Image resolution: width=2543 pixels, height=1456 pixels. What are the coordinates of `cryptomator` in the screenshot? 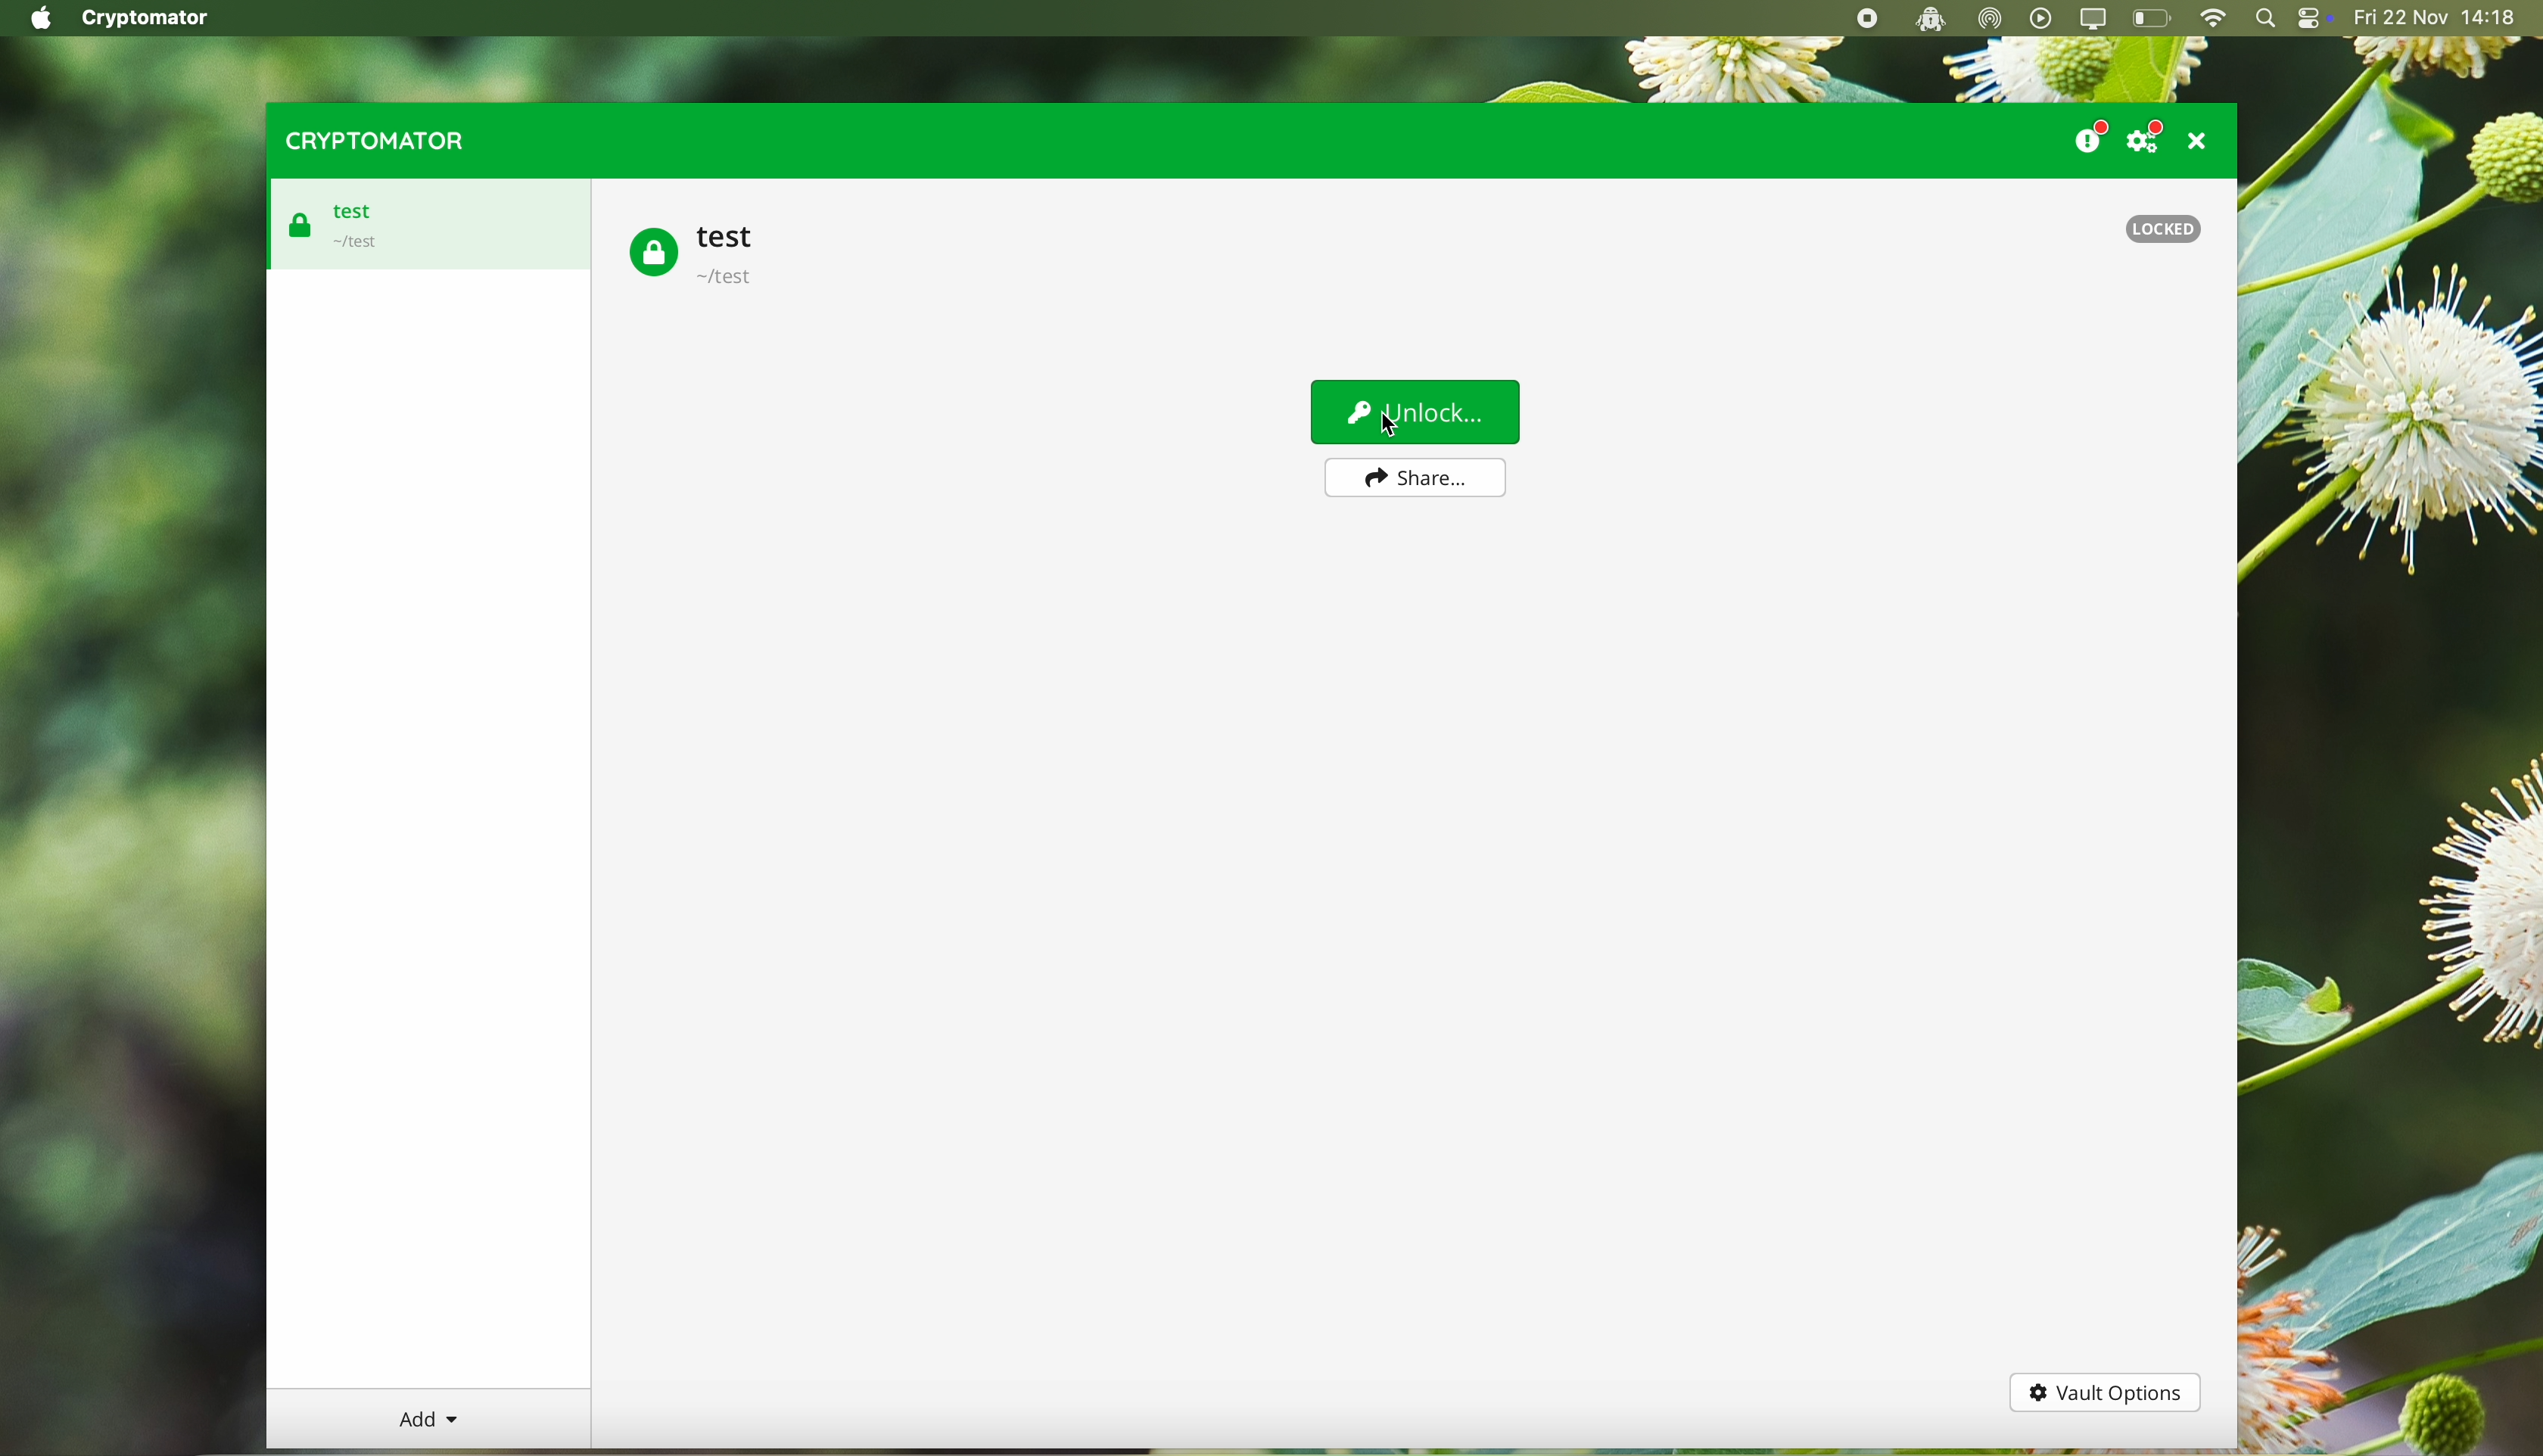 It's located at (370, 140).